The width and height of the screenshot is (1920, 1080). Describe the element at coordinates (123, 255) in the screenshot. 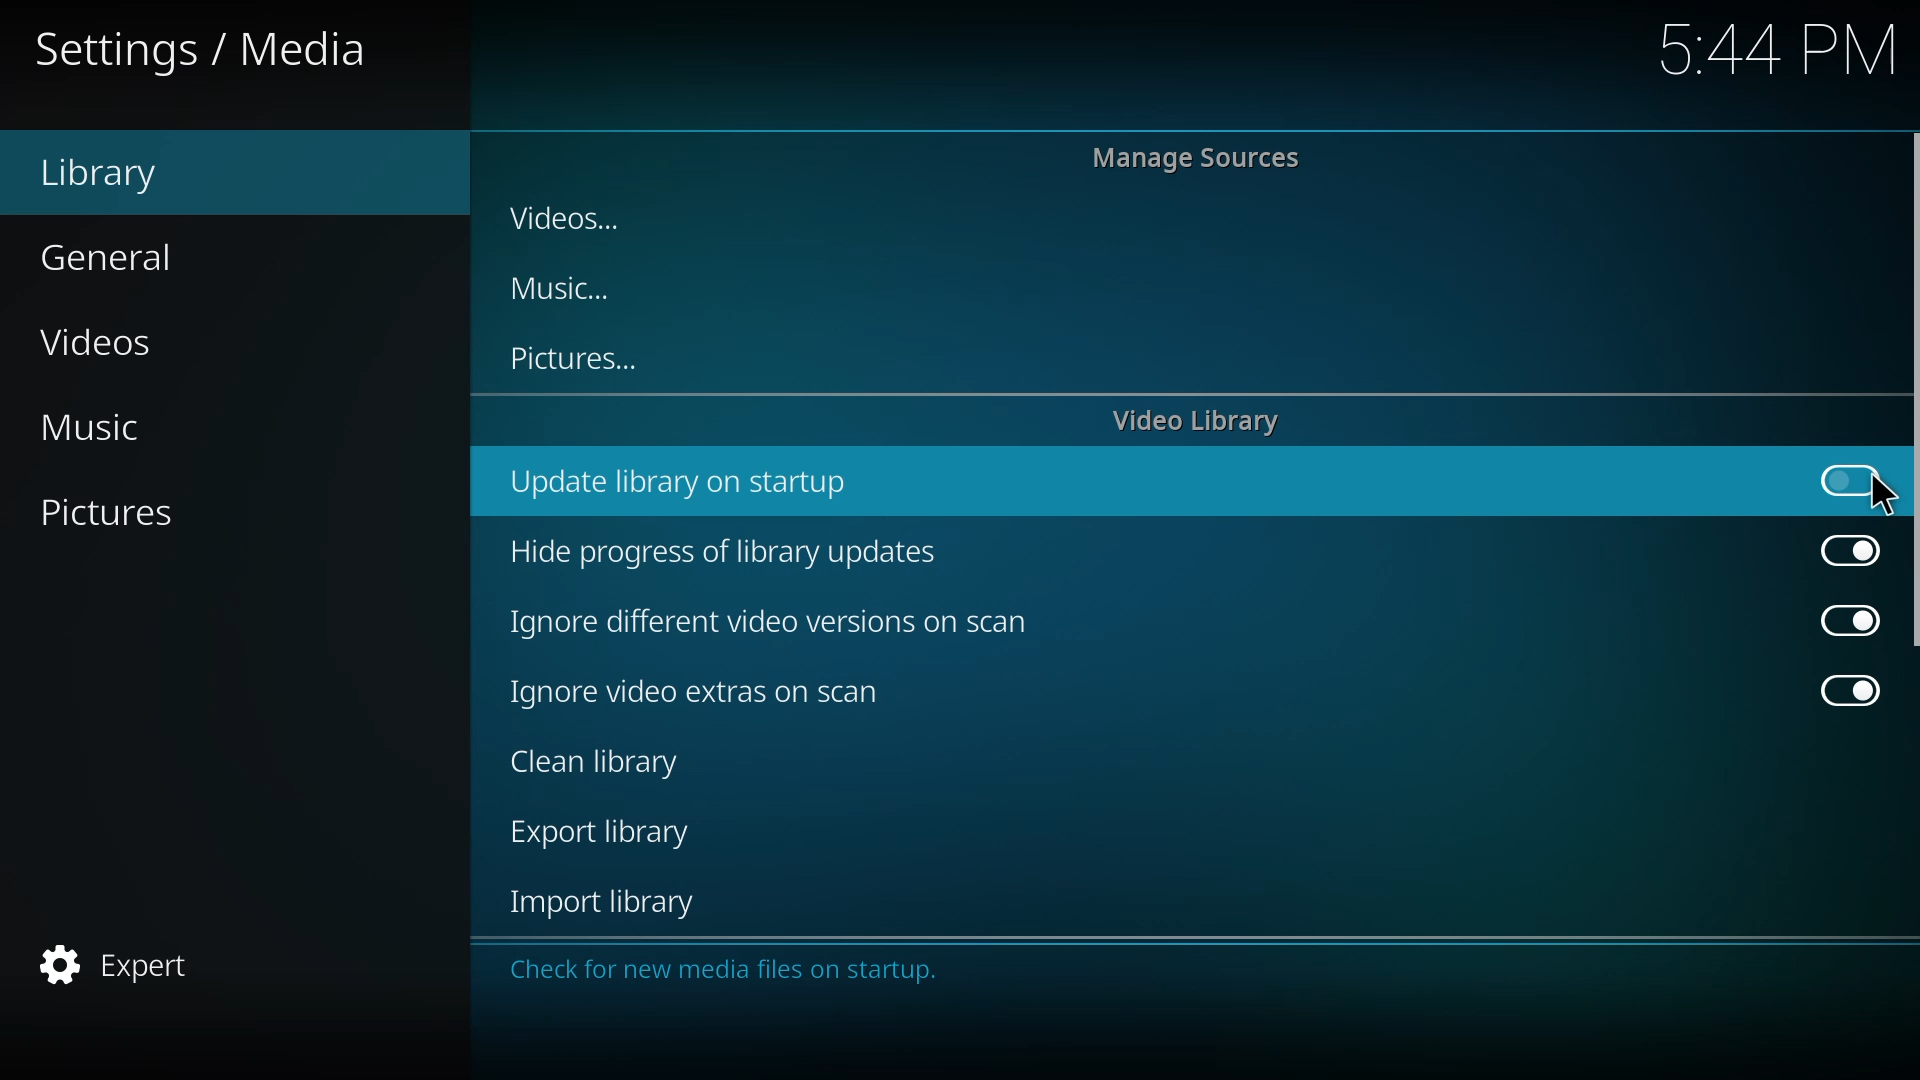

I see `general` at that location.